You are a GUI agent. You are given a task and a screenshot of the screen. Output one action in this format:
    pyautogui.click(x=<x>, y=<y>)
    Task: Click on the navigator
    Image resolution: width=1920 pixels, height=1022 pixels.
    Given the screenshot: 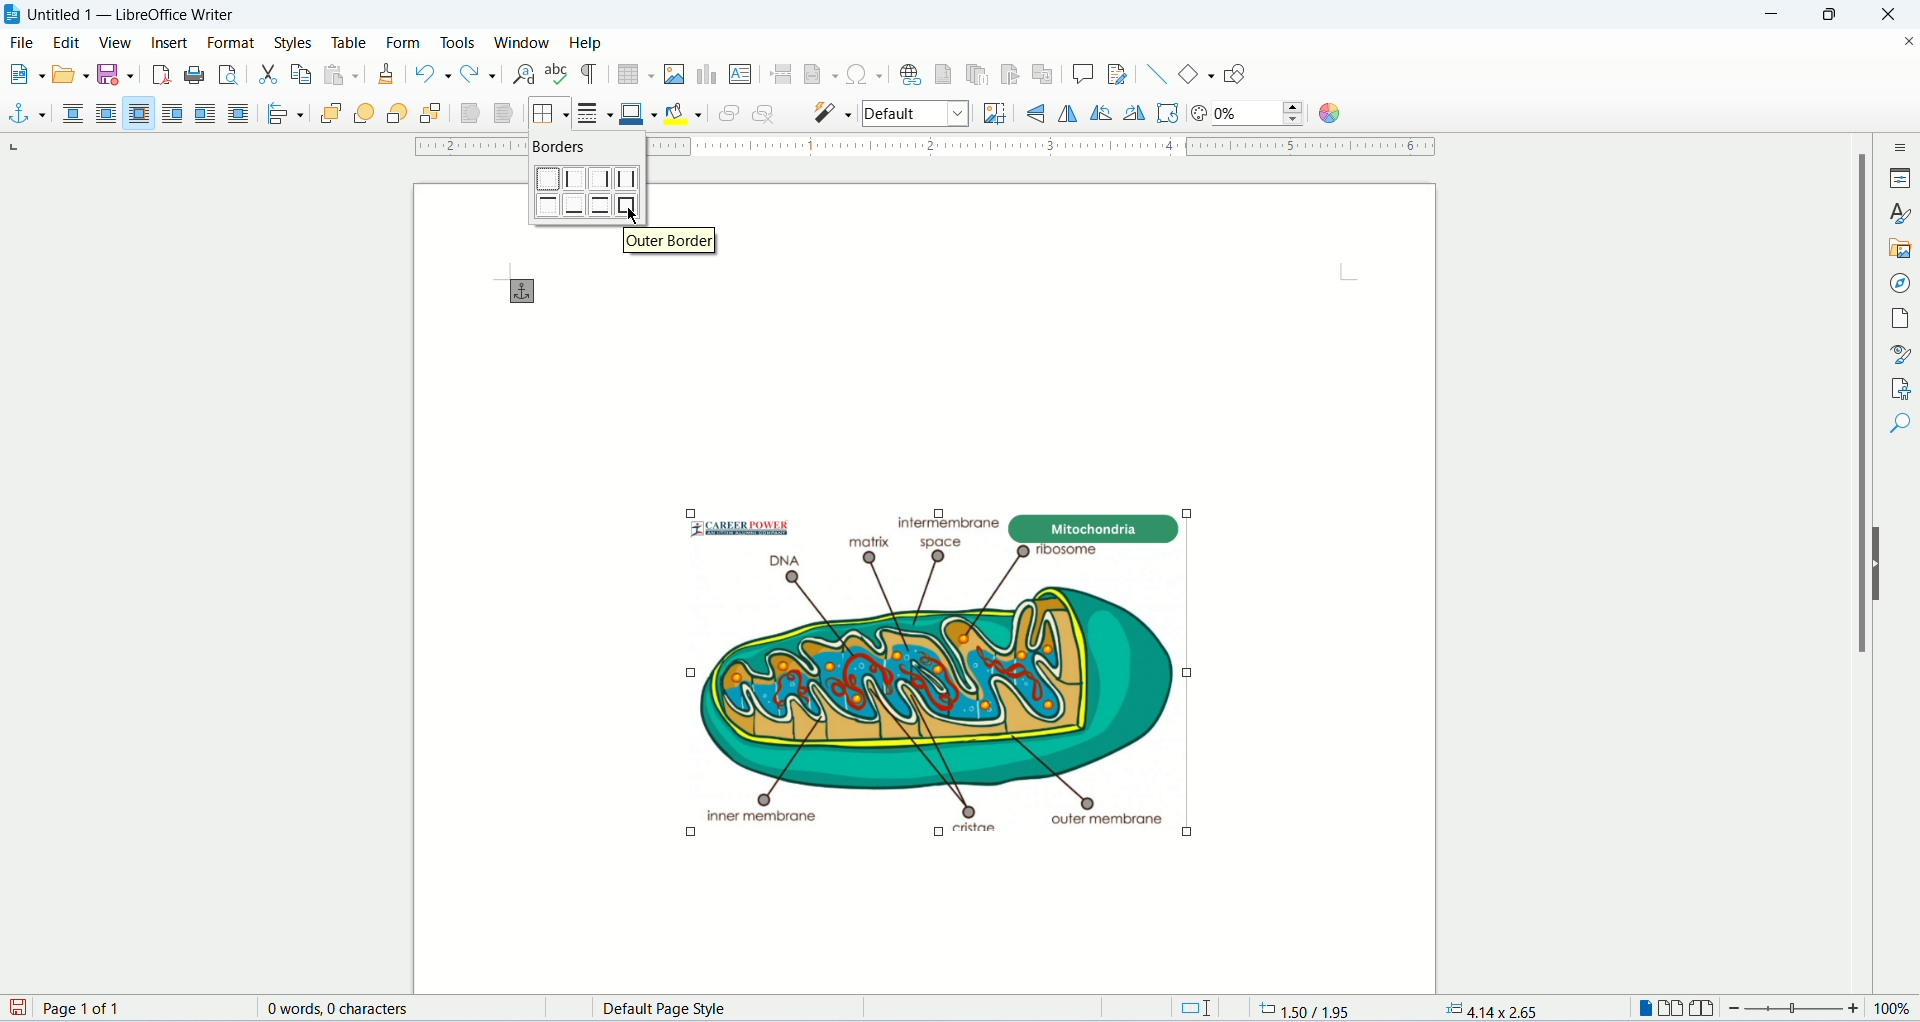 What is the action you would take?
    pyautogui.click(x=1901, y=285)
    